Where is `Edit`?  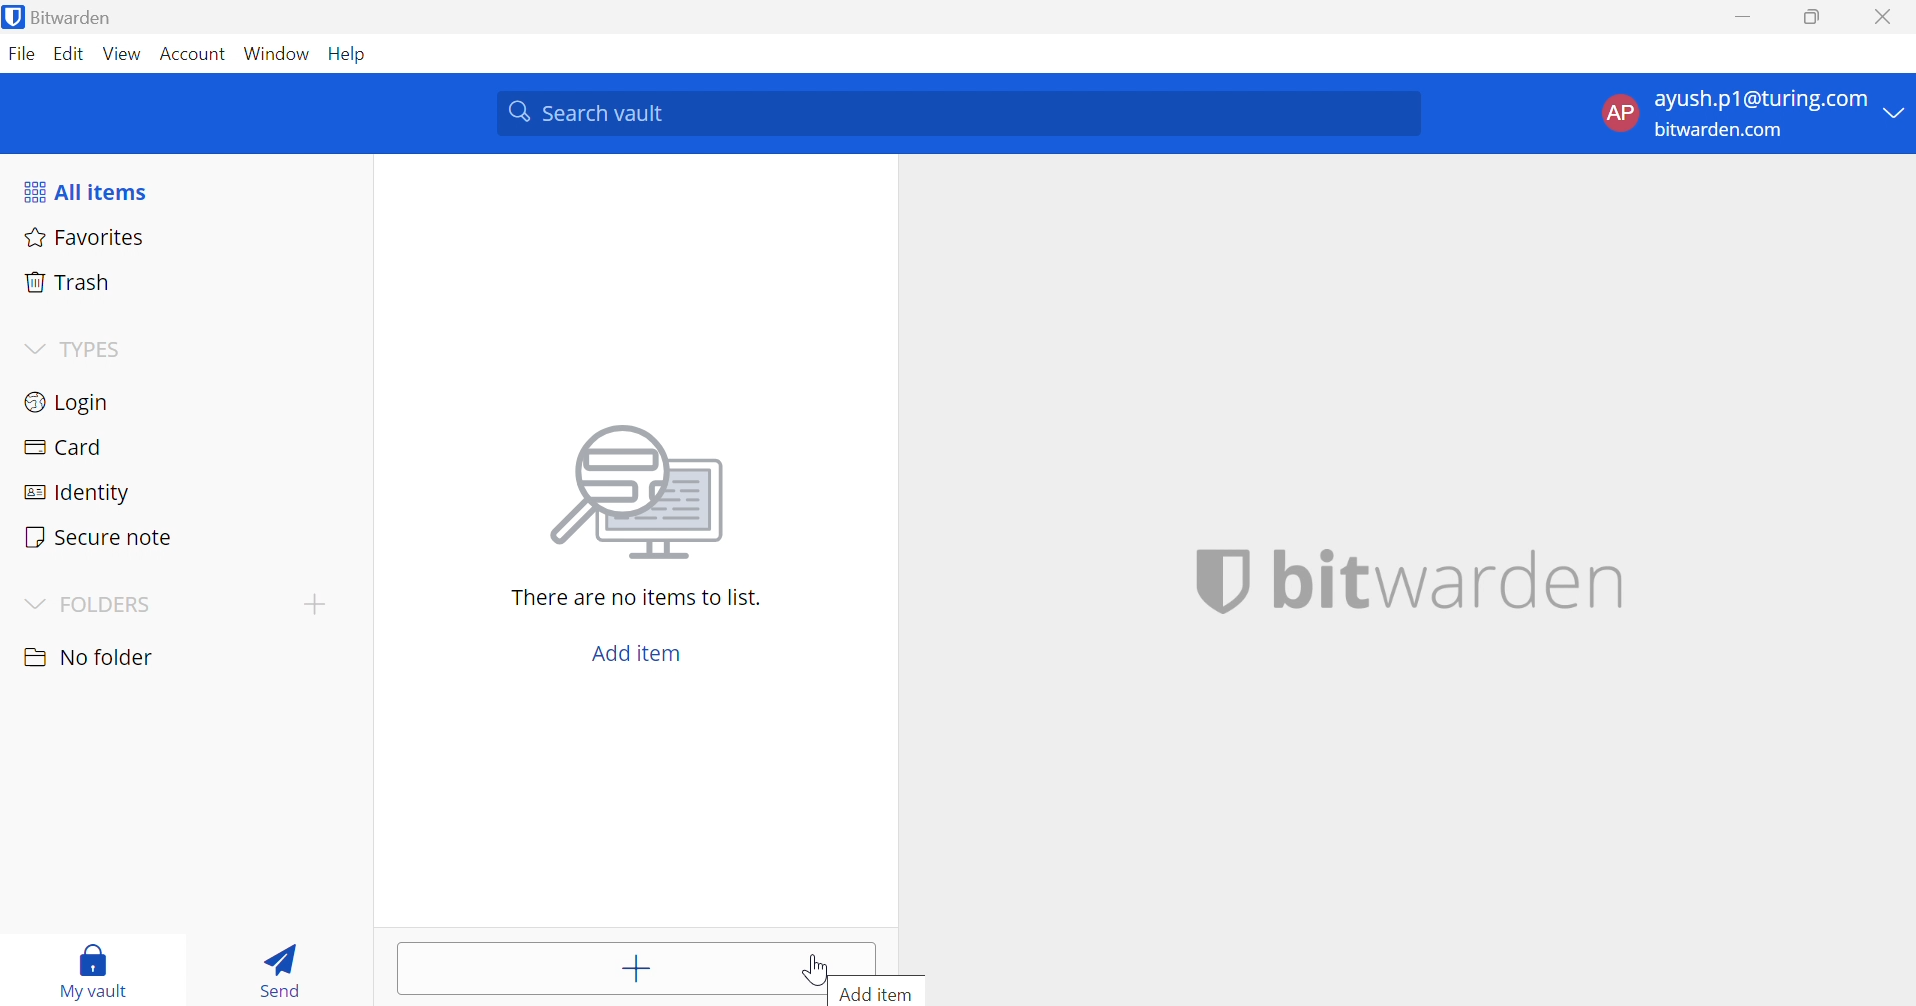 Edit is located at coordinates (69, 52).